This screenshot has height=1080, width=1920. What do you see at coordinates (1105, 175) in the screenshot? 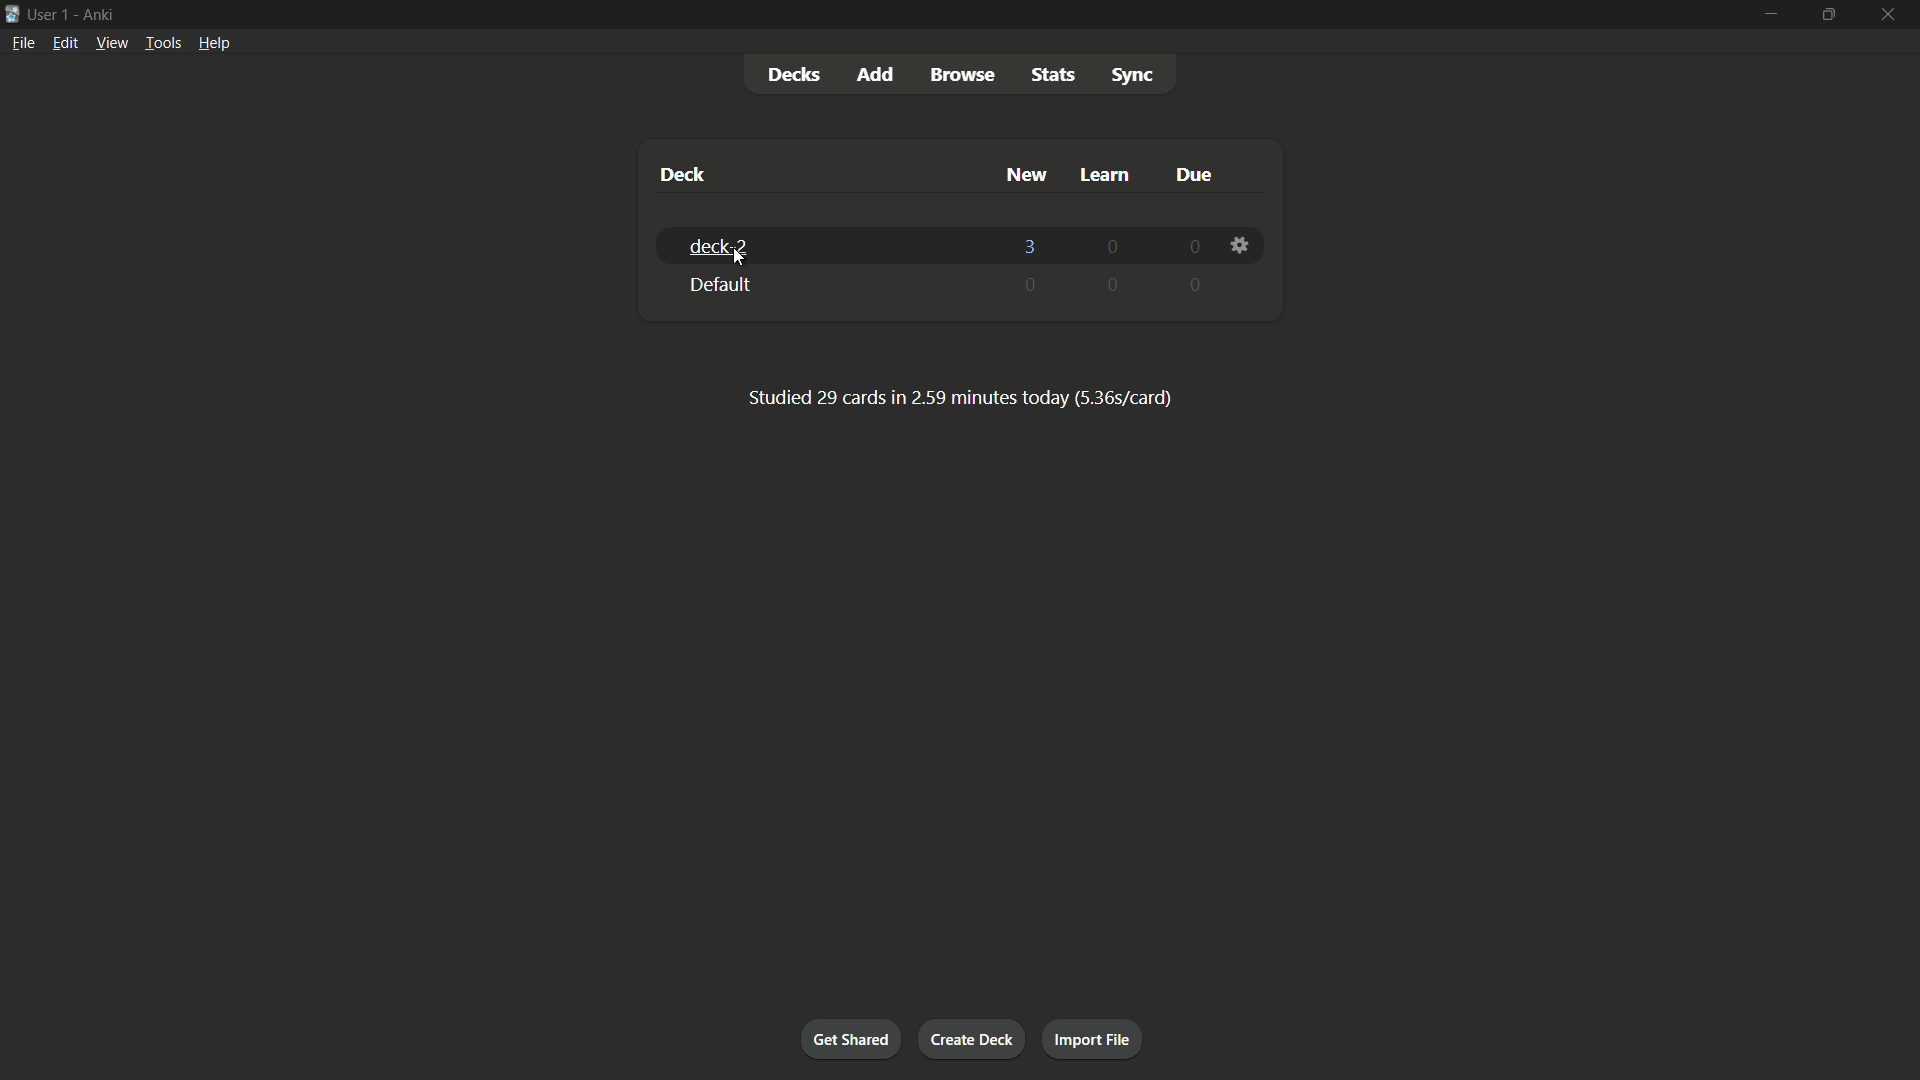
I see `learn` at bounding box center [1105, 175].